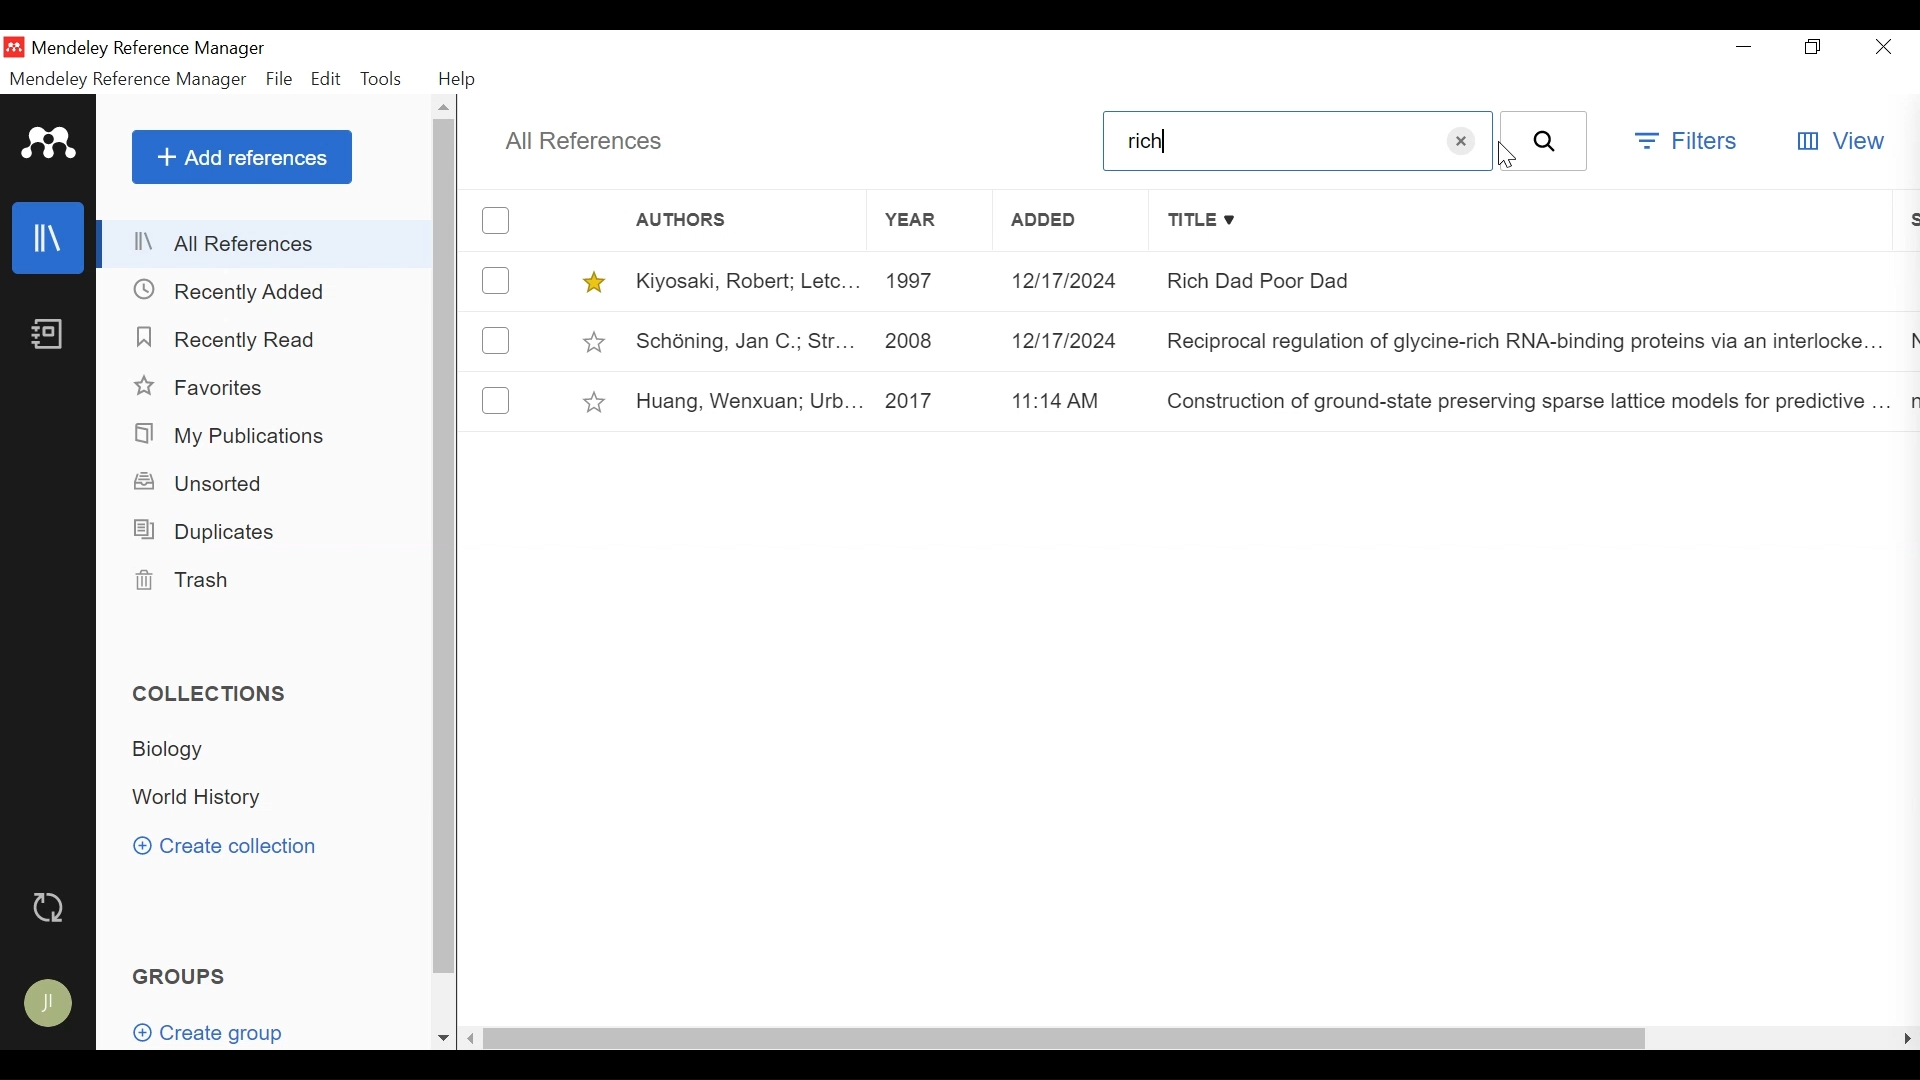 The image size is (1920, 1080). Describe the element at coordinates (209, 529) in the screenshot. I see `Duplicates` at that location.